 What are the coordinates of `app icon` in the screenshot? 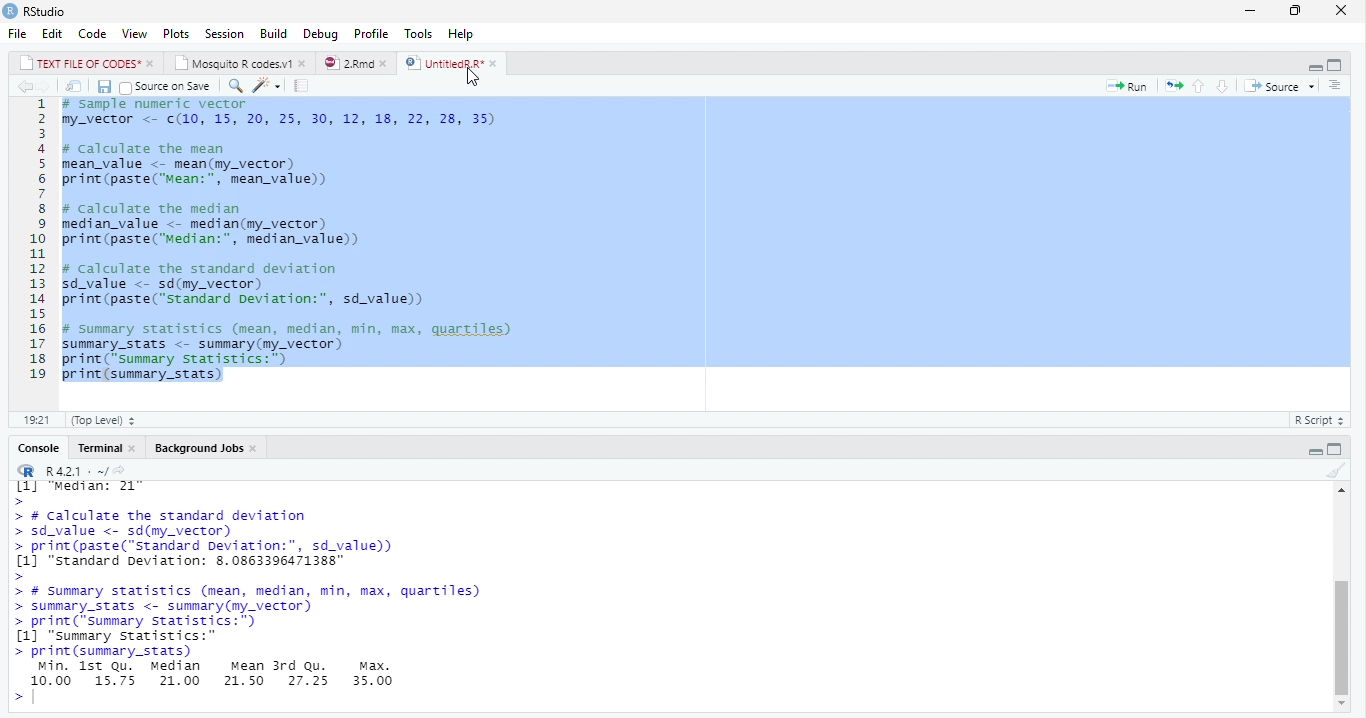 It's located at (10, 10).